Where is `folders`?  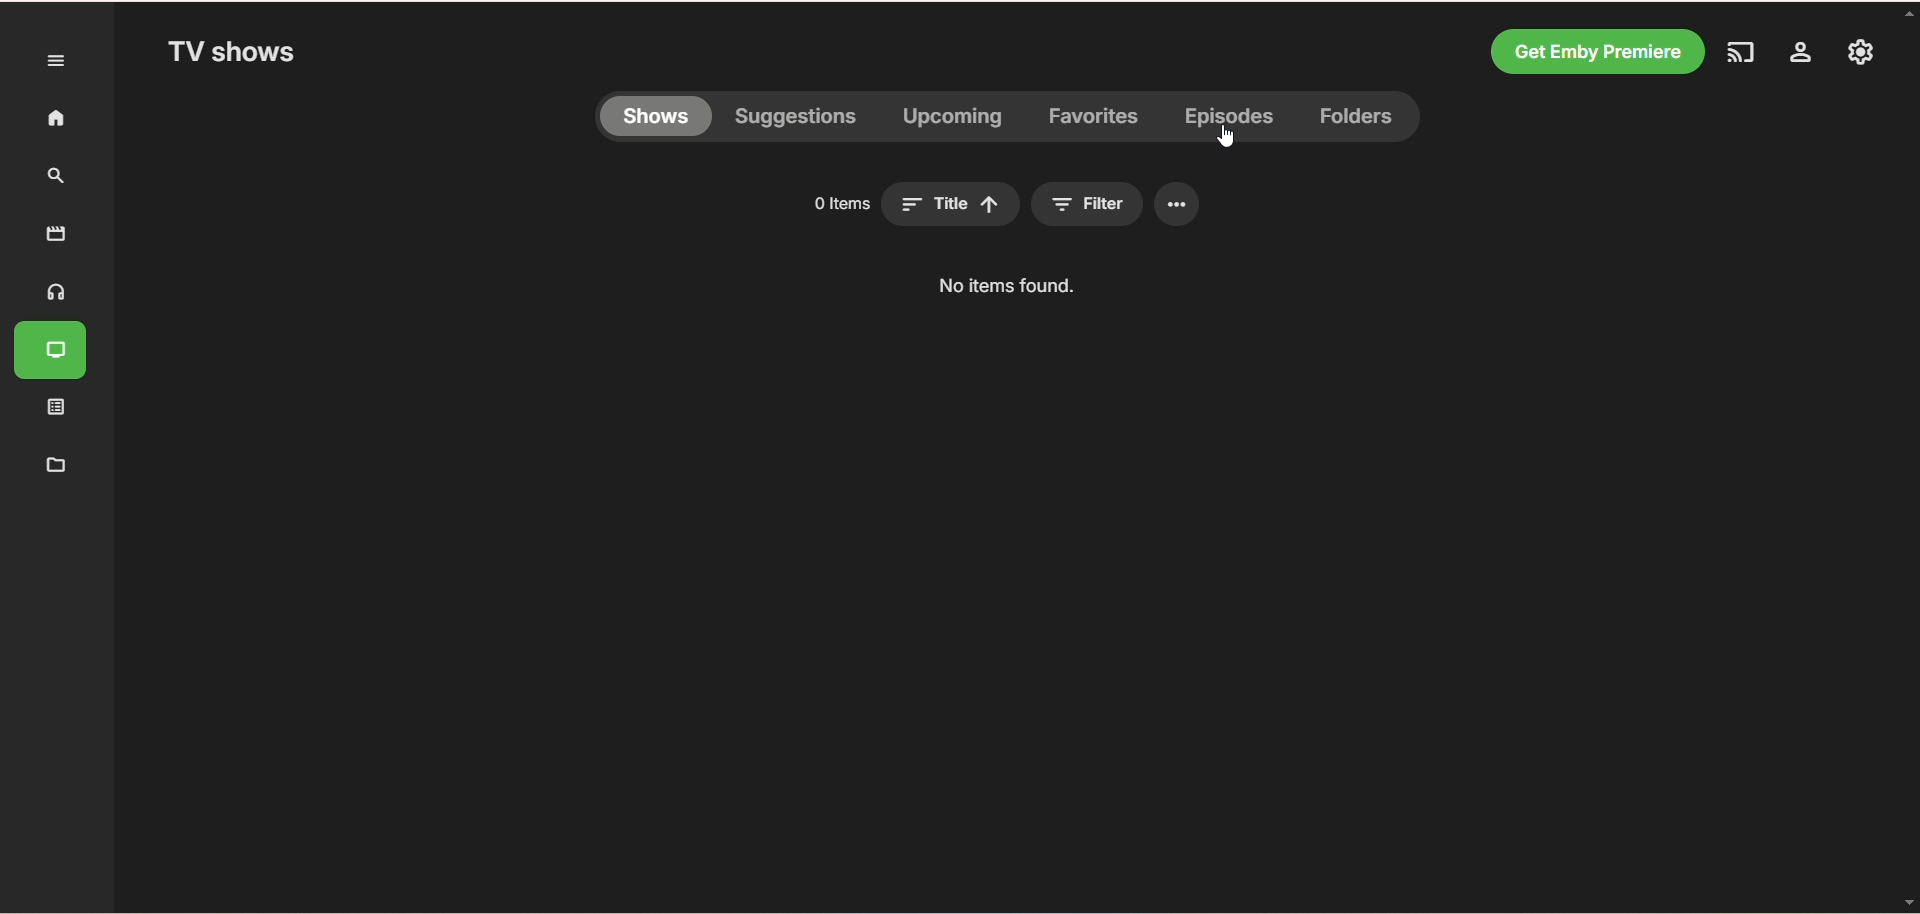 folders is located at coordinates (1360, 116).